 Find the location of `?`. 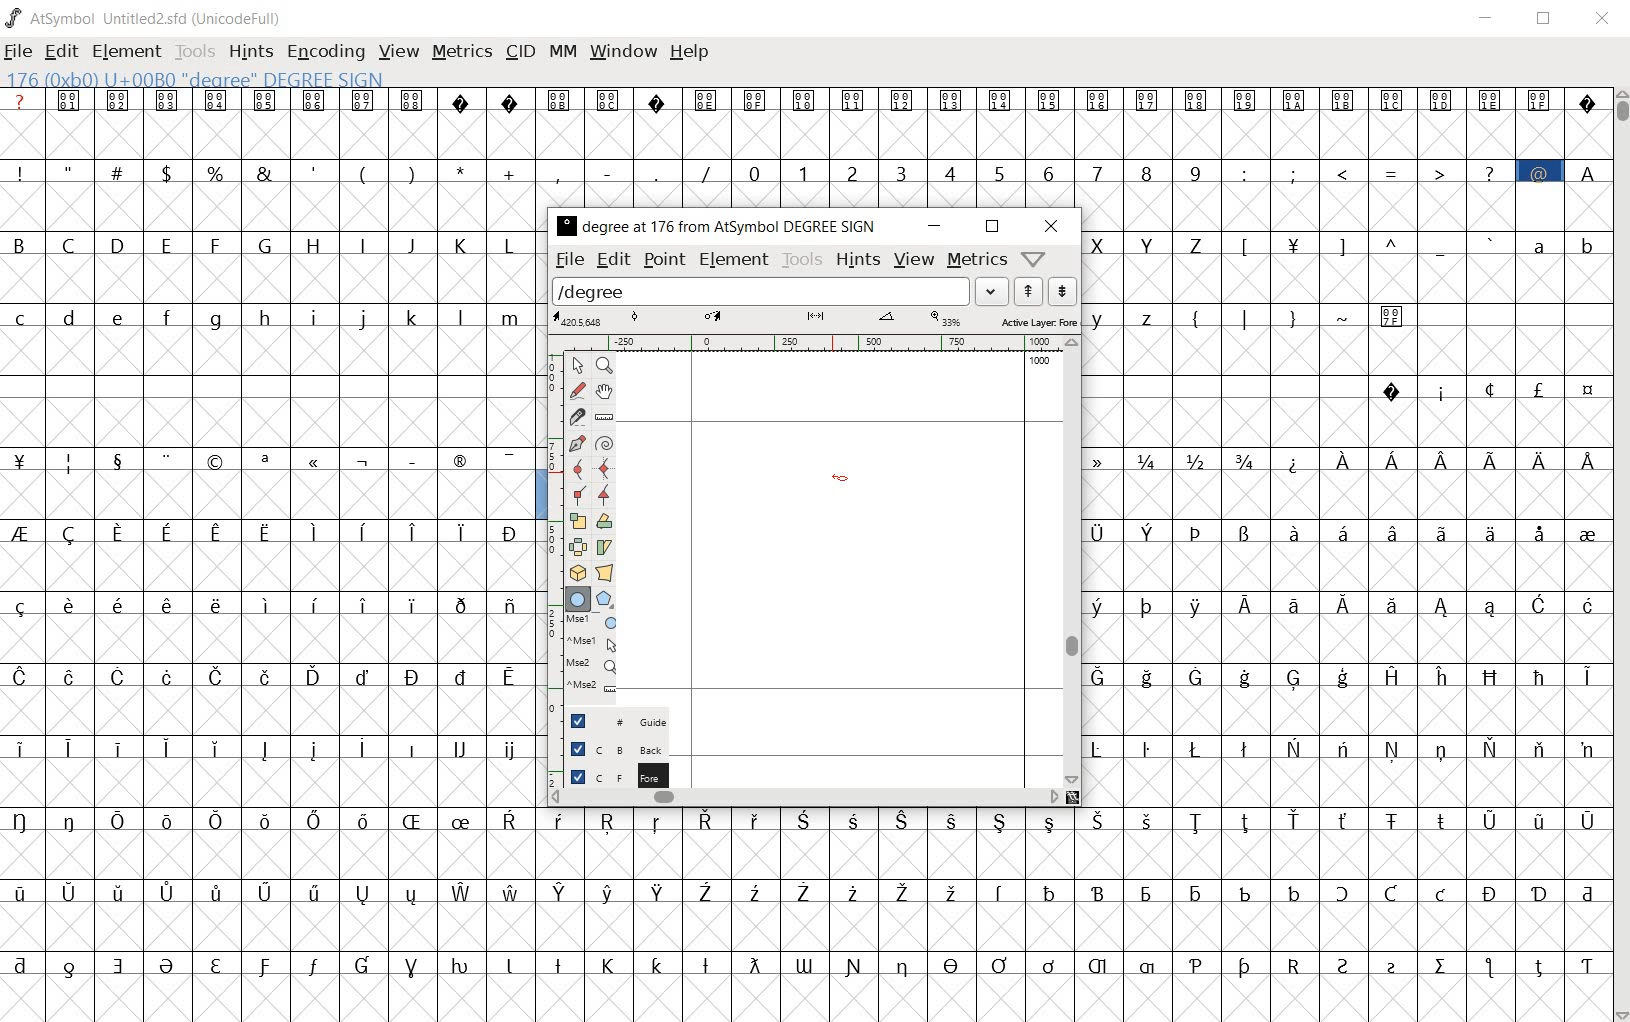

? is located at coordinates (20, 101).